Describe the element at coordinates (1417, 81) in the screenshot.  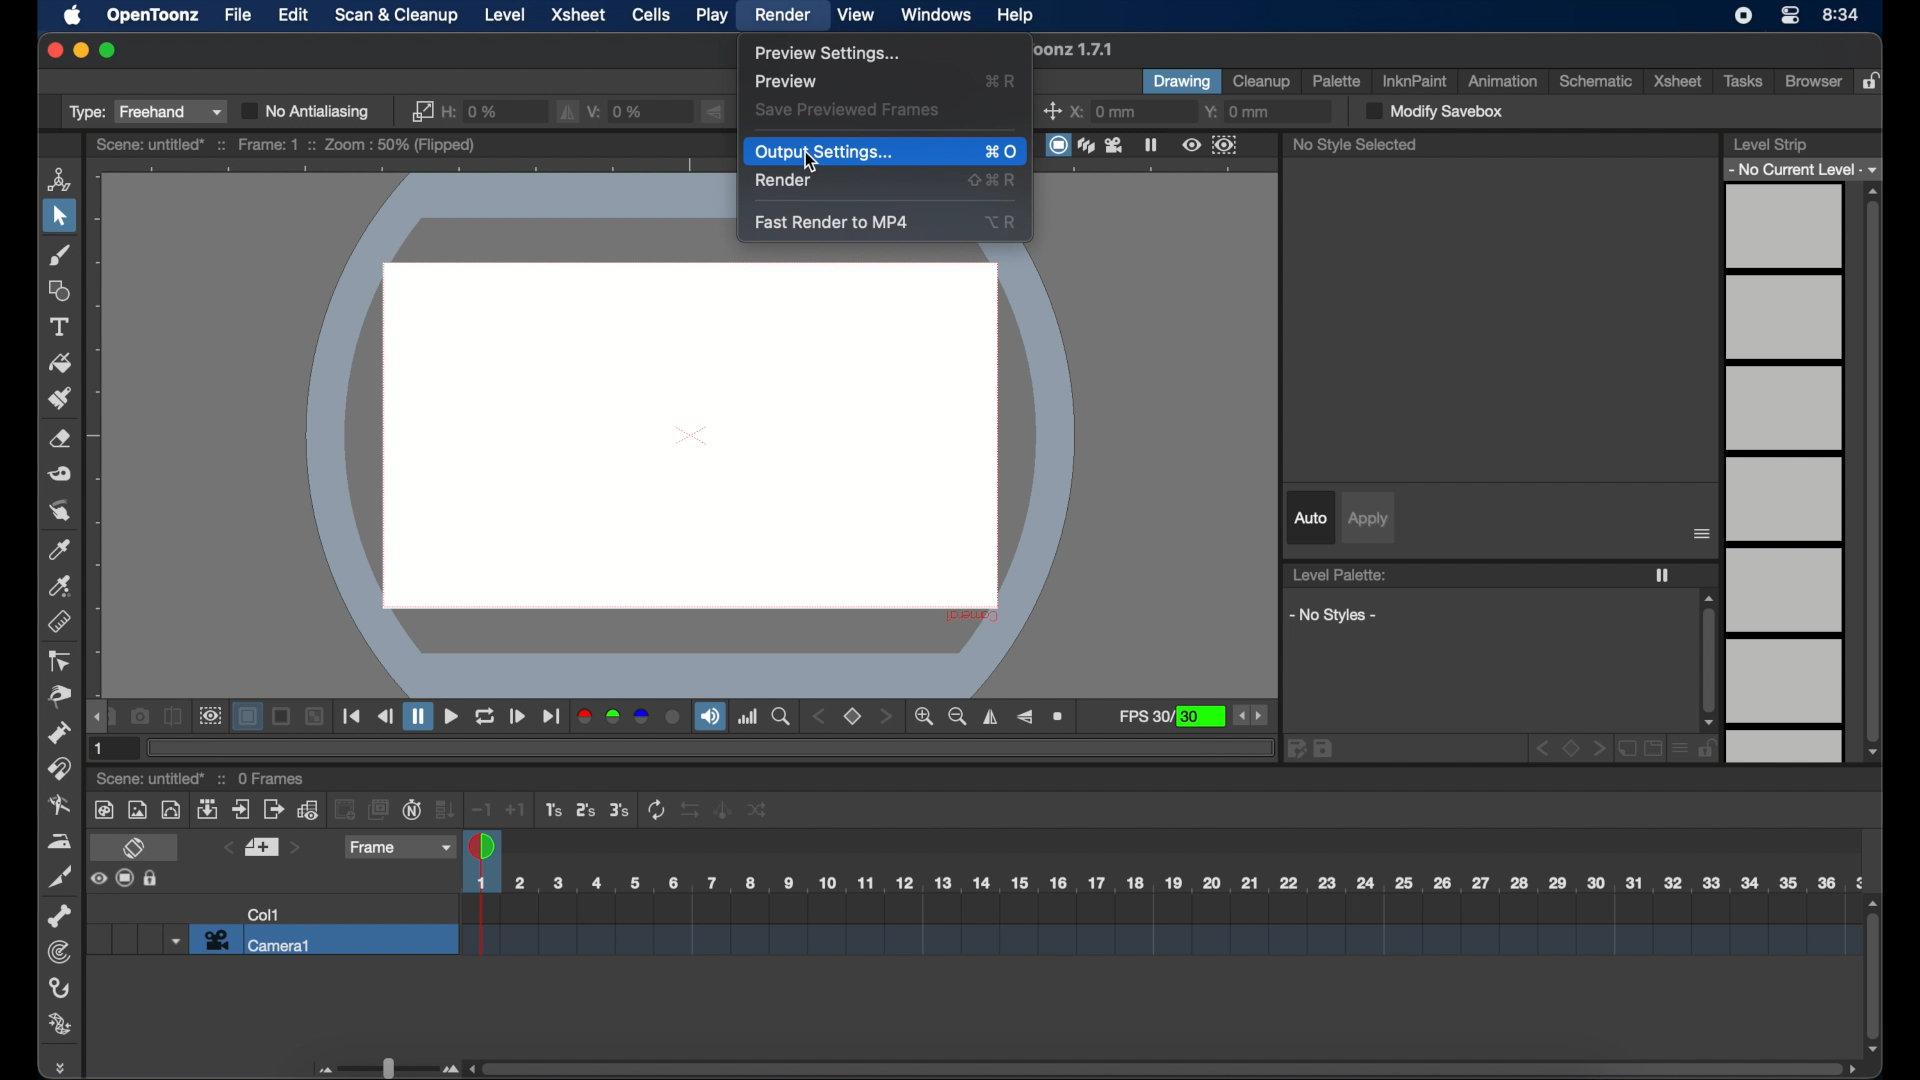
I see `inkinpaint` at that location.